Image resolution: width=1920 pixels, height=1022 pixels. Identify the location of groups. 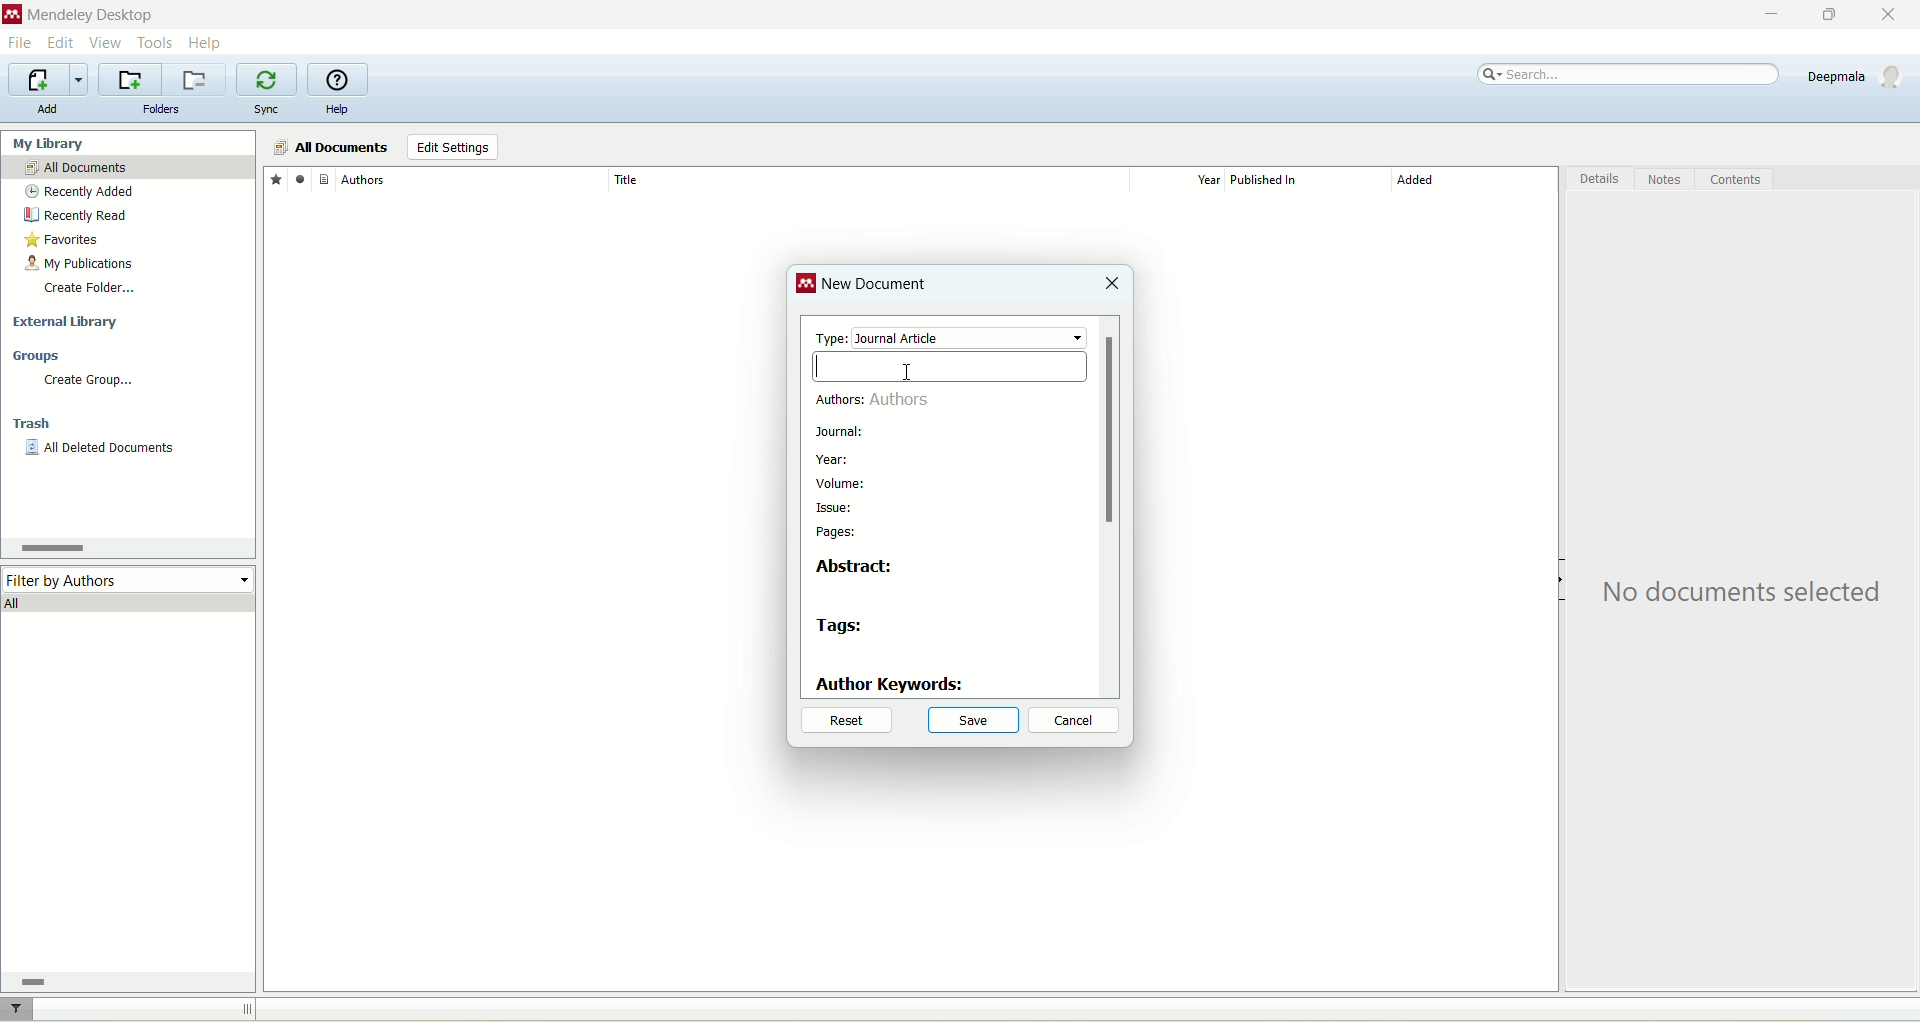
(38, 357).